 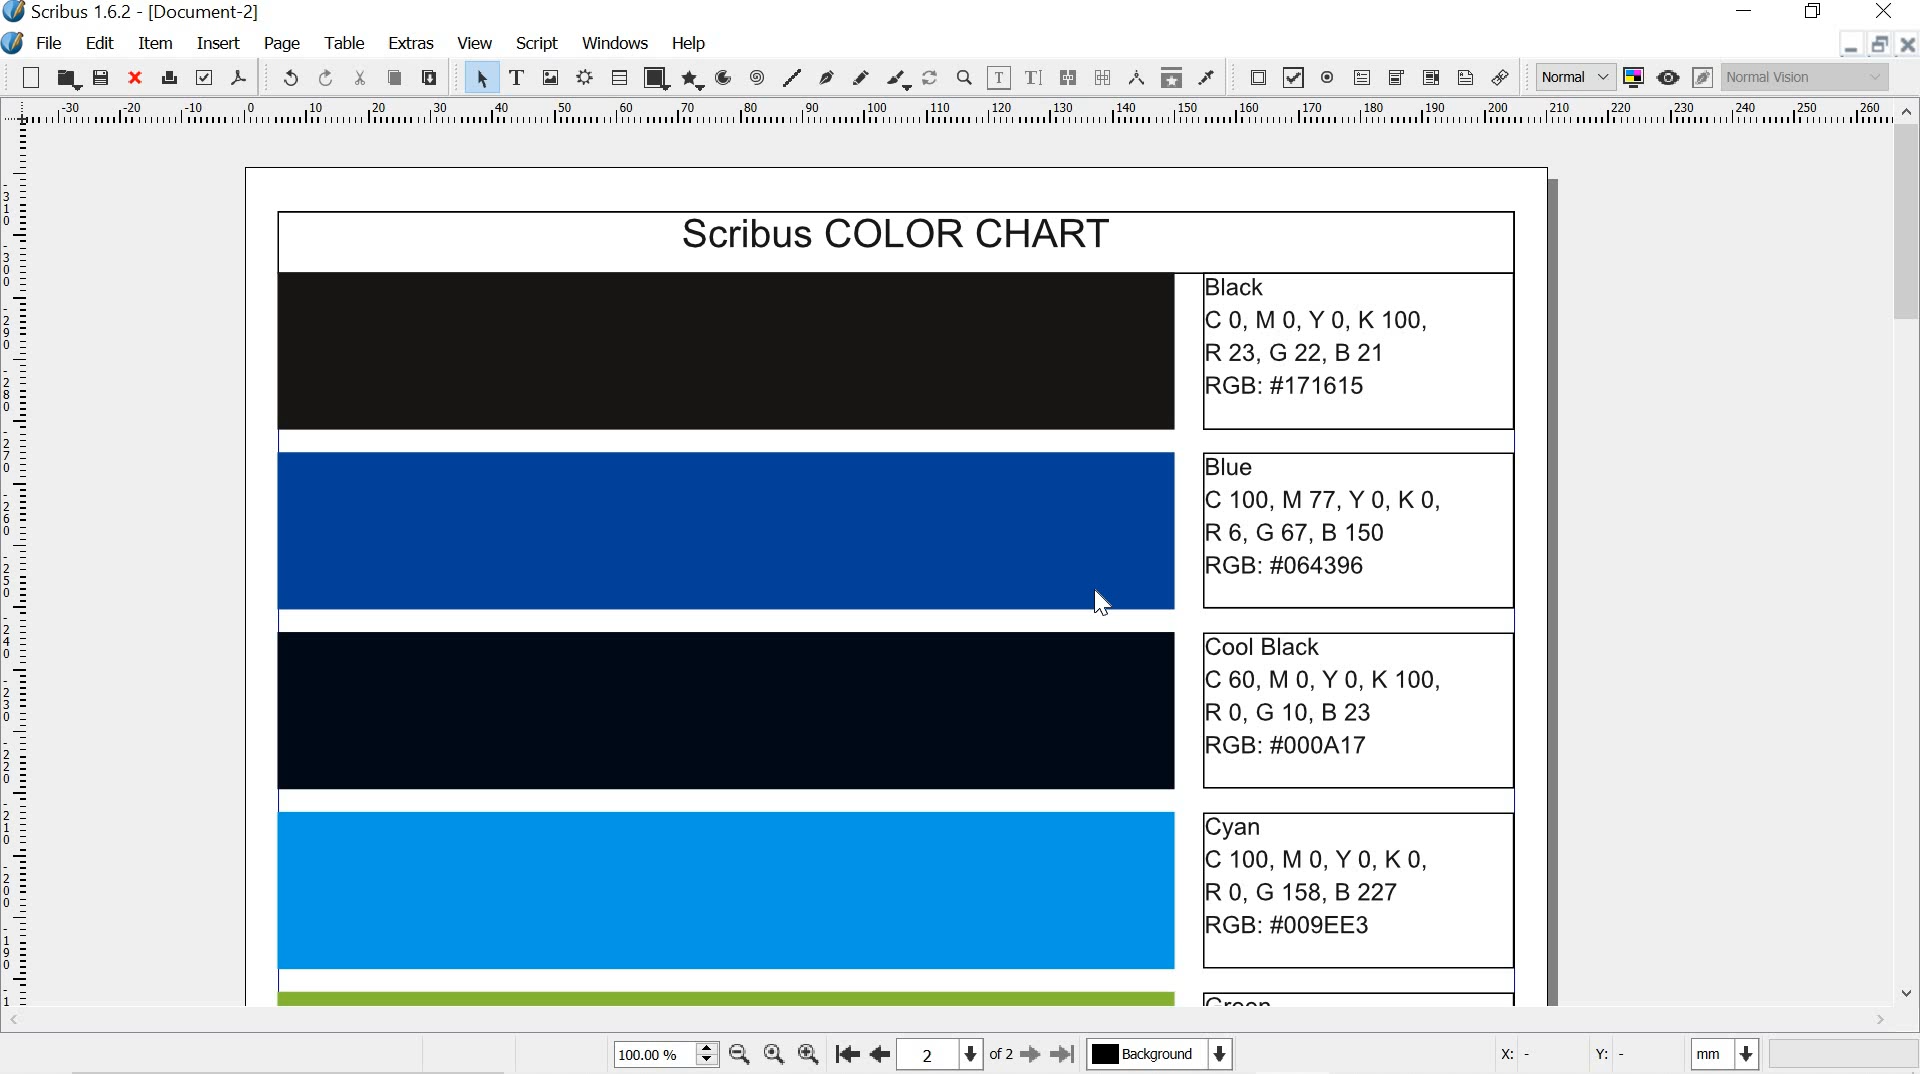 I want to click on X: - Y: -, so click(x=1579, y=1055).